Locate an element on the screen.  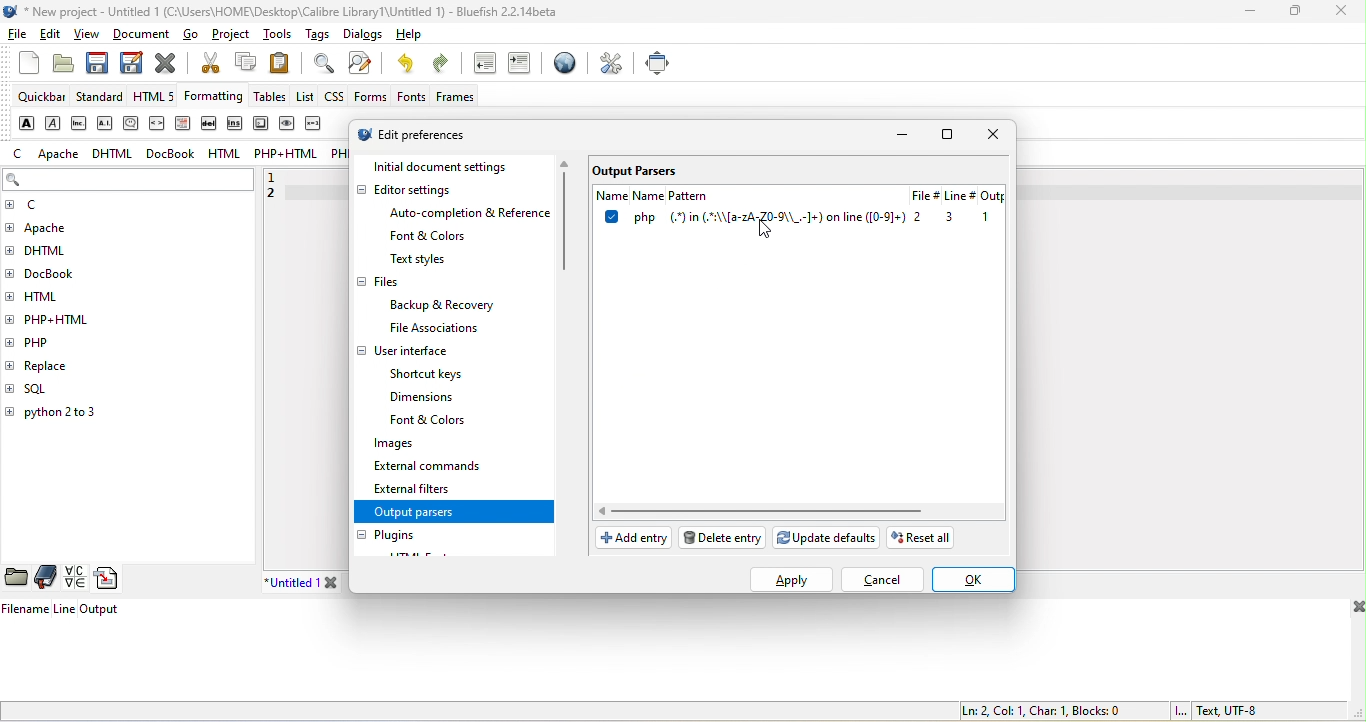
pattern name is located at coordinates (748, 218).